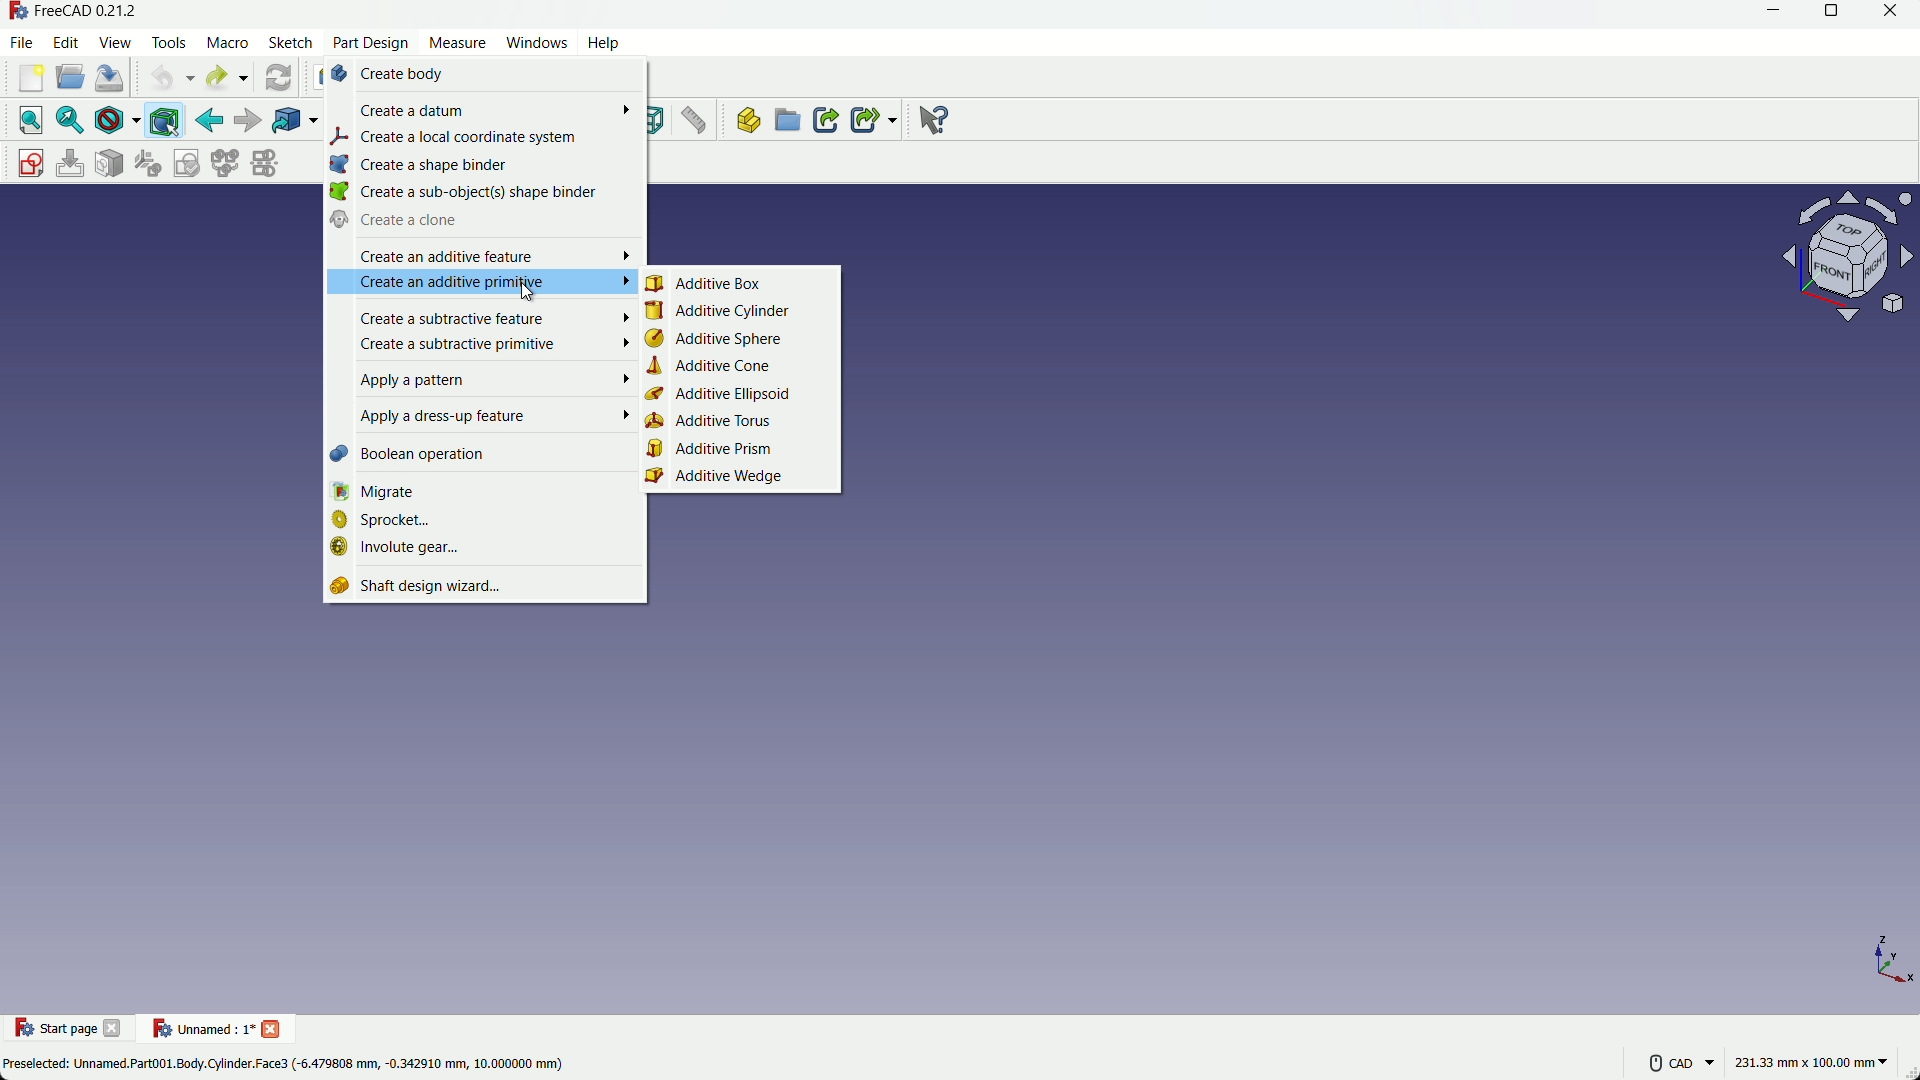 This screenshot has height=1080, width=1920. Describe the element at coordinates (738, 340) in the screenshot. I see `additive sphere` at that location.